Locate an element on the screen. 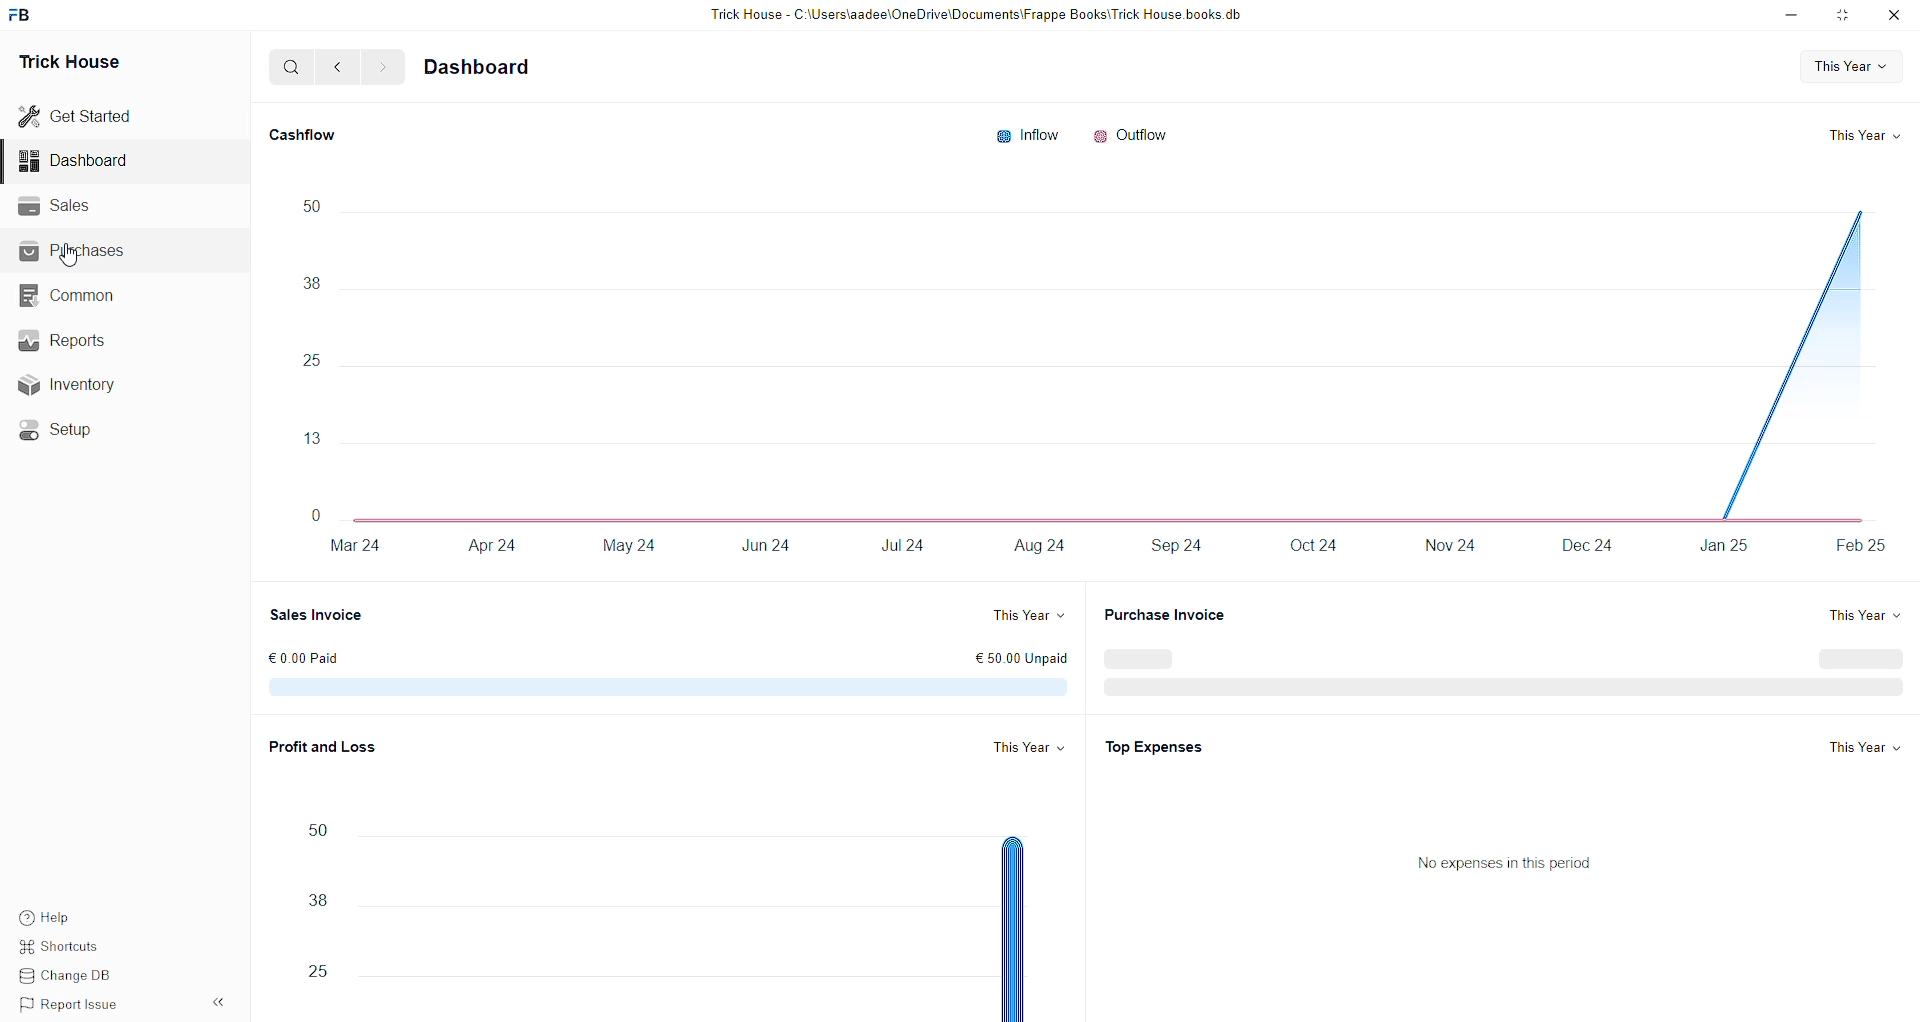 Image resolution: width=1920 pixels, height=1022 pixels. May 24 is located at coordinates (629, 543).